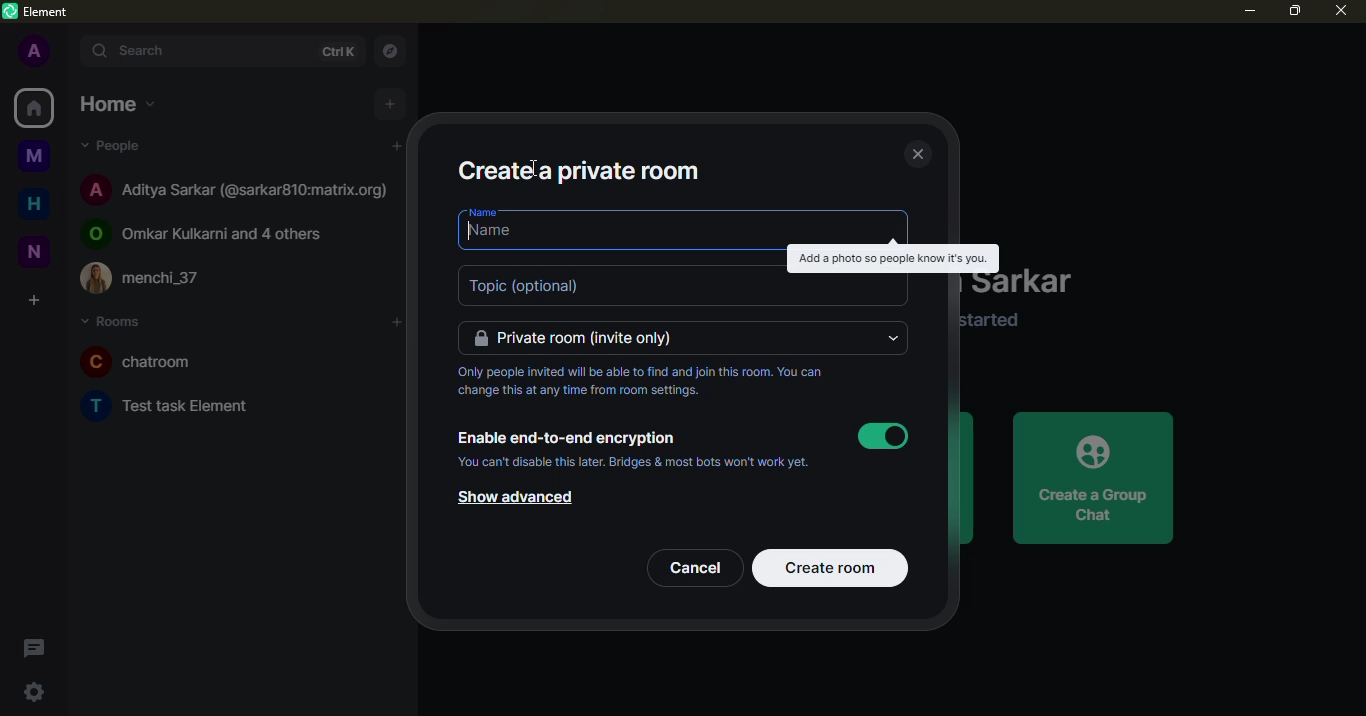 This screenshot has width=1366, height=716. What do you see at coordinates (34, 647) in the screenshot?
I see `threads` at bounding box center [34, 647].